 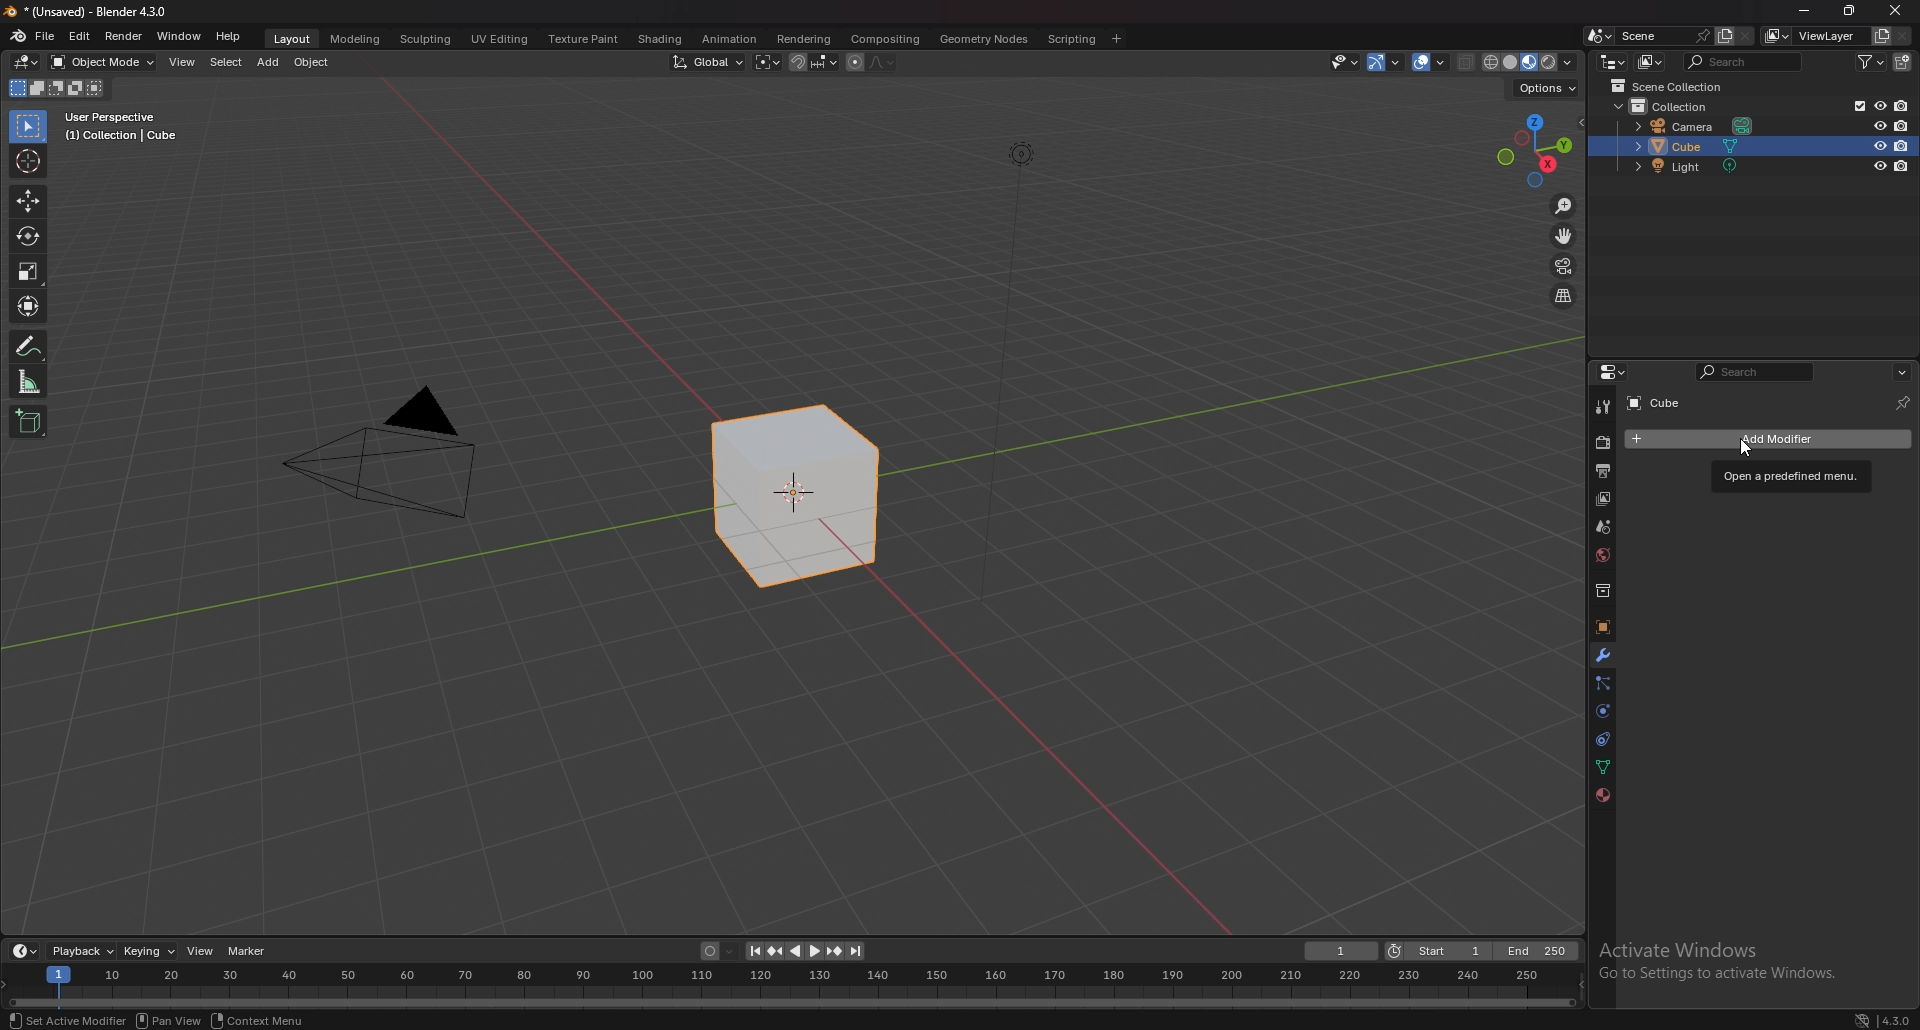 What do you see at coordinates (86, 12) in the screenshot?
I see `title` at bounding box center [86, 12].